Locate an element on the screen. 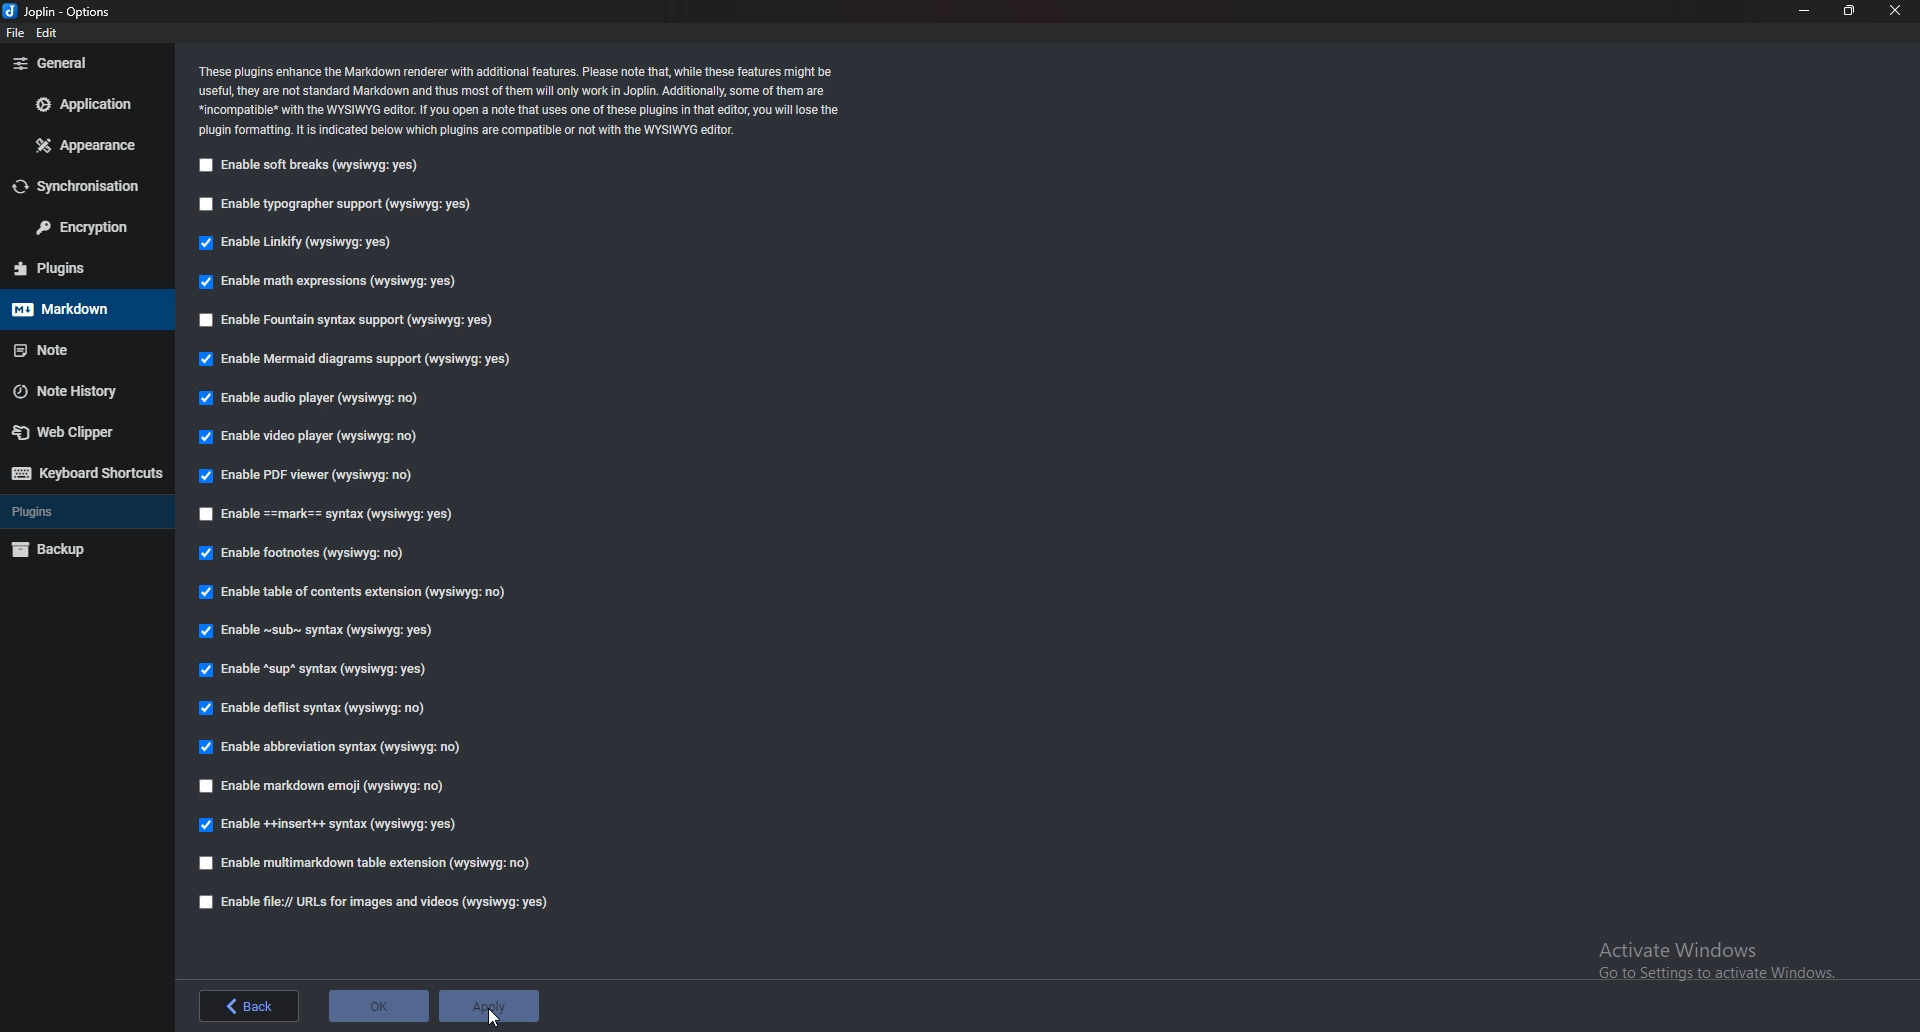  plugins is located at coordinates (85, 511).